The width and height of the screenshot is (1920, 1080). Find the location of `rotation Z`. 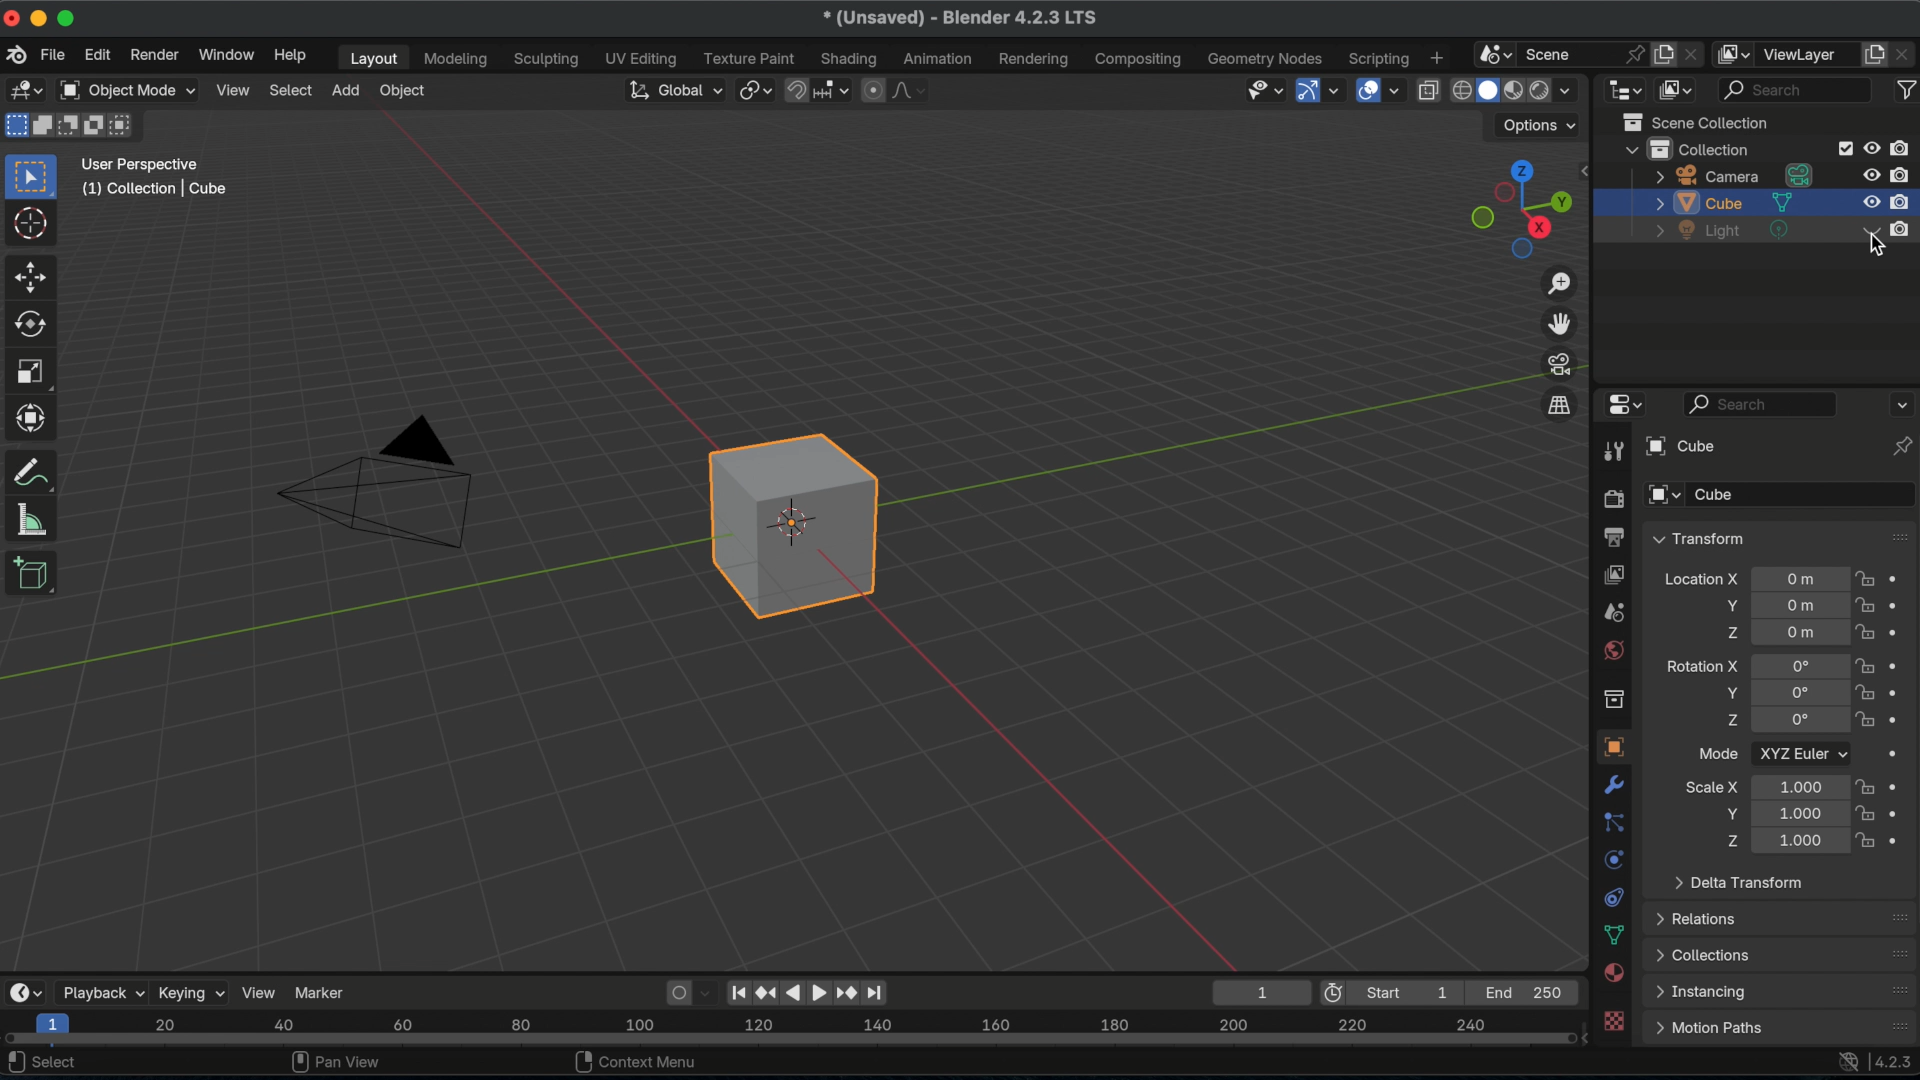

rotation Z is located at coordinates (1725, 719).